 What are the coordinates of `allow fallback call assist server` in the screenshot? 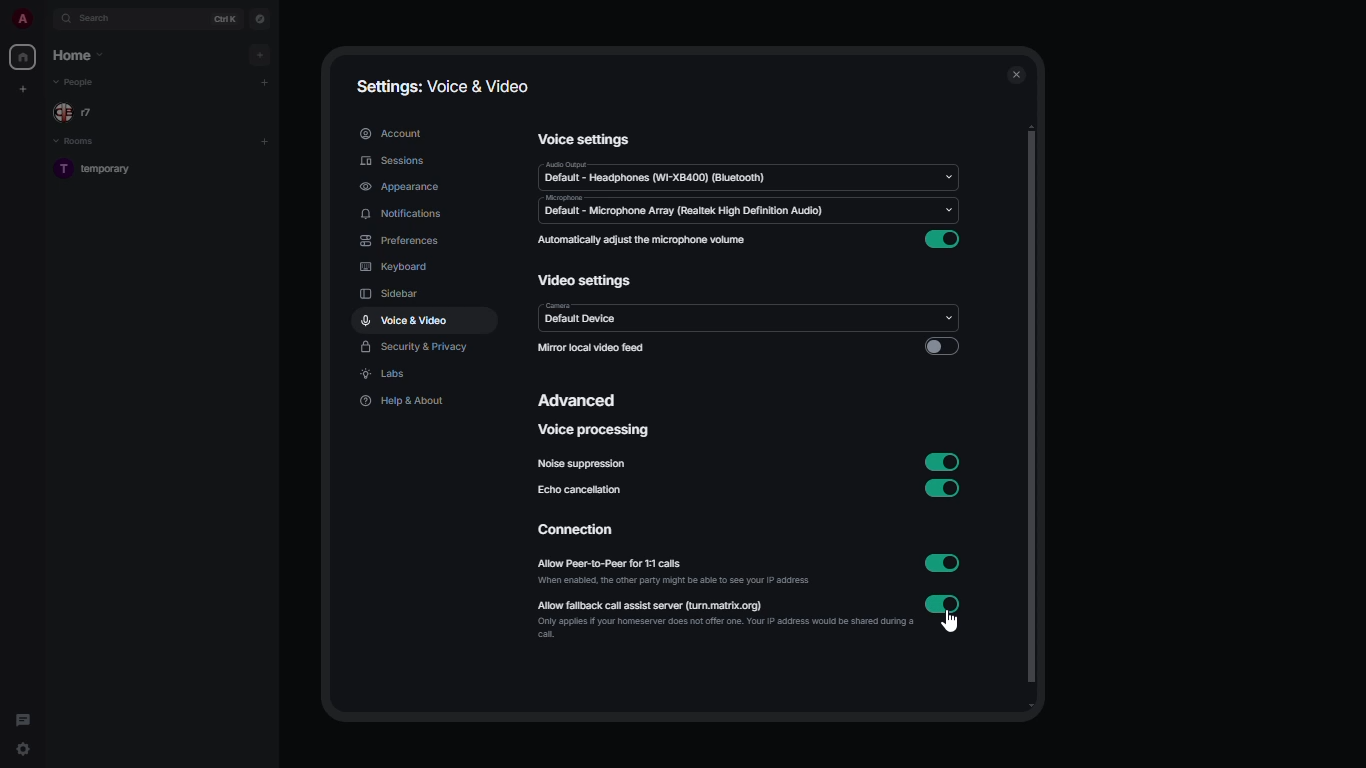 It's located at (678, 606).